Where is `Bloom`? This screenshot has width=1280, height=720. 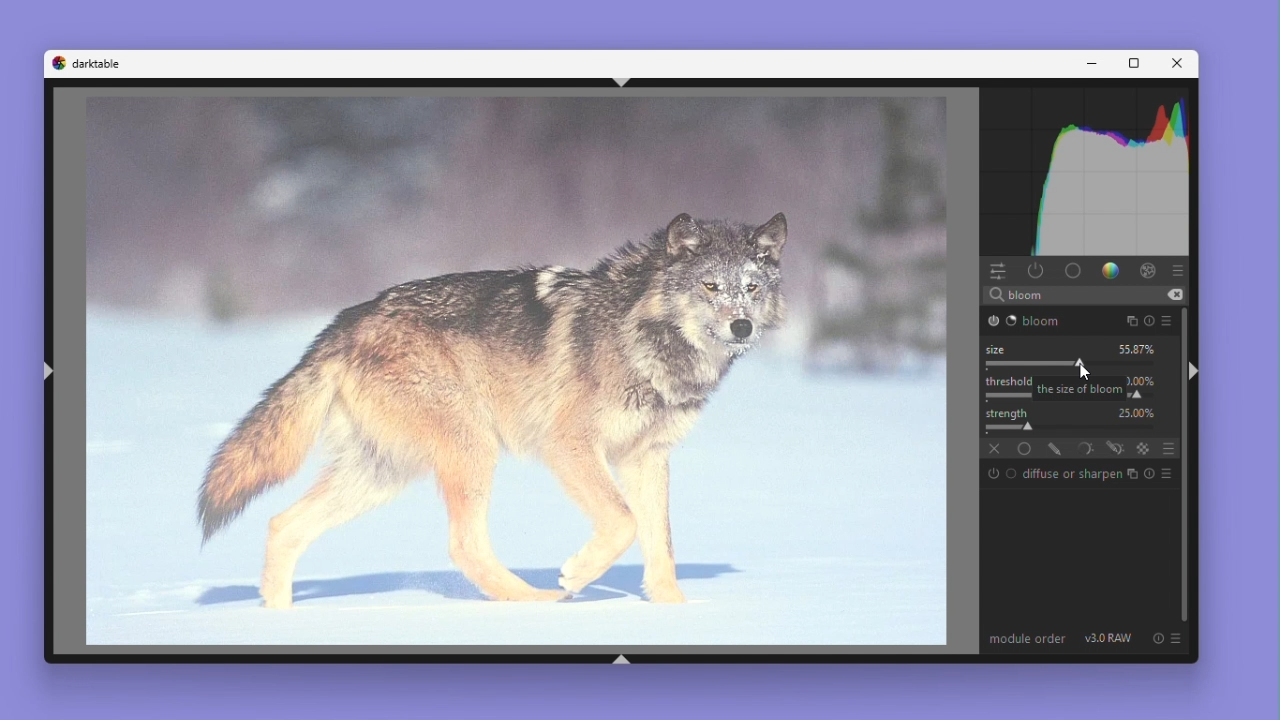
Bloom is located at coordinates (1036, 322).